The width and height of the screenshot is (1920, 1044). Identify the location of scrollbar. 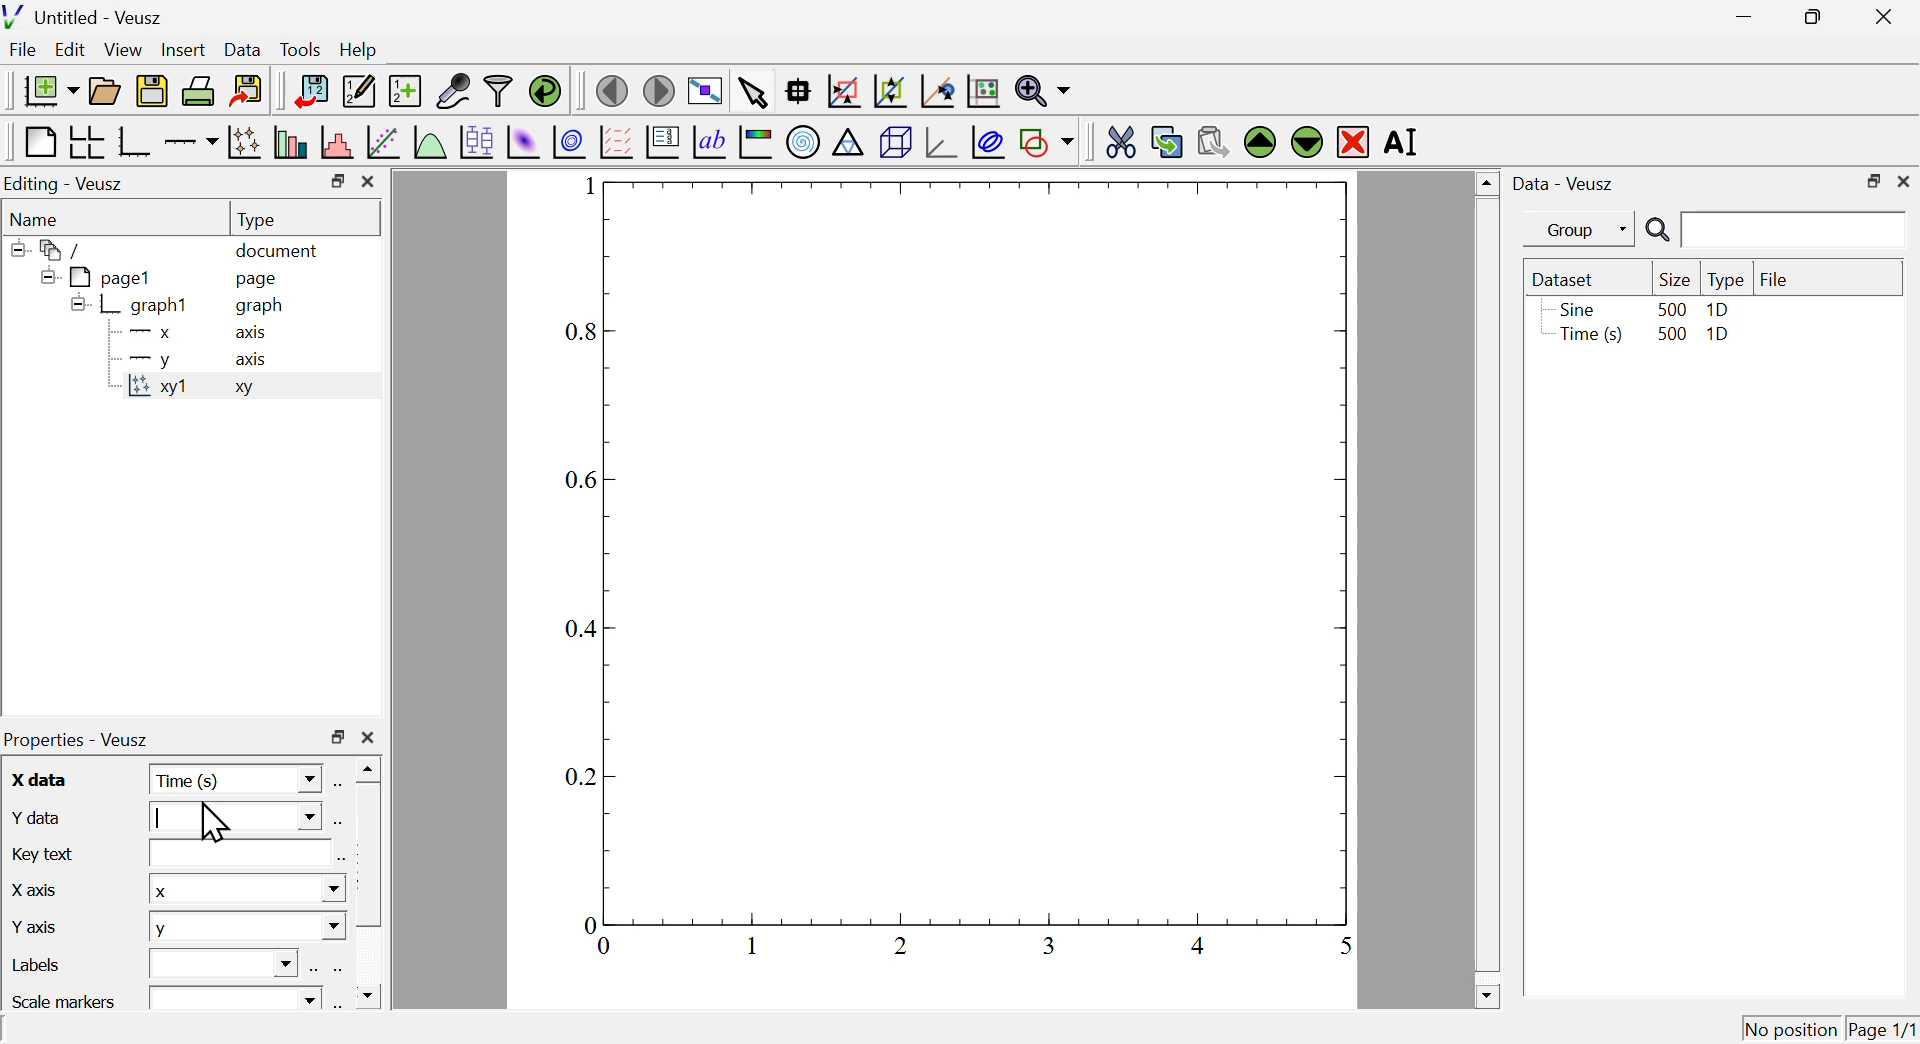
(369, 884).